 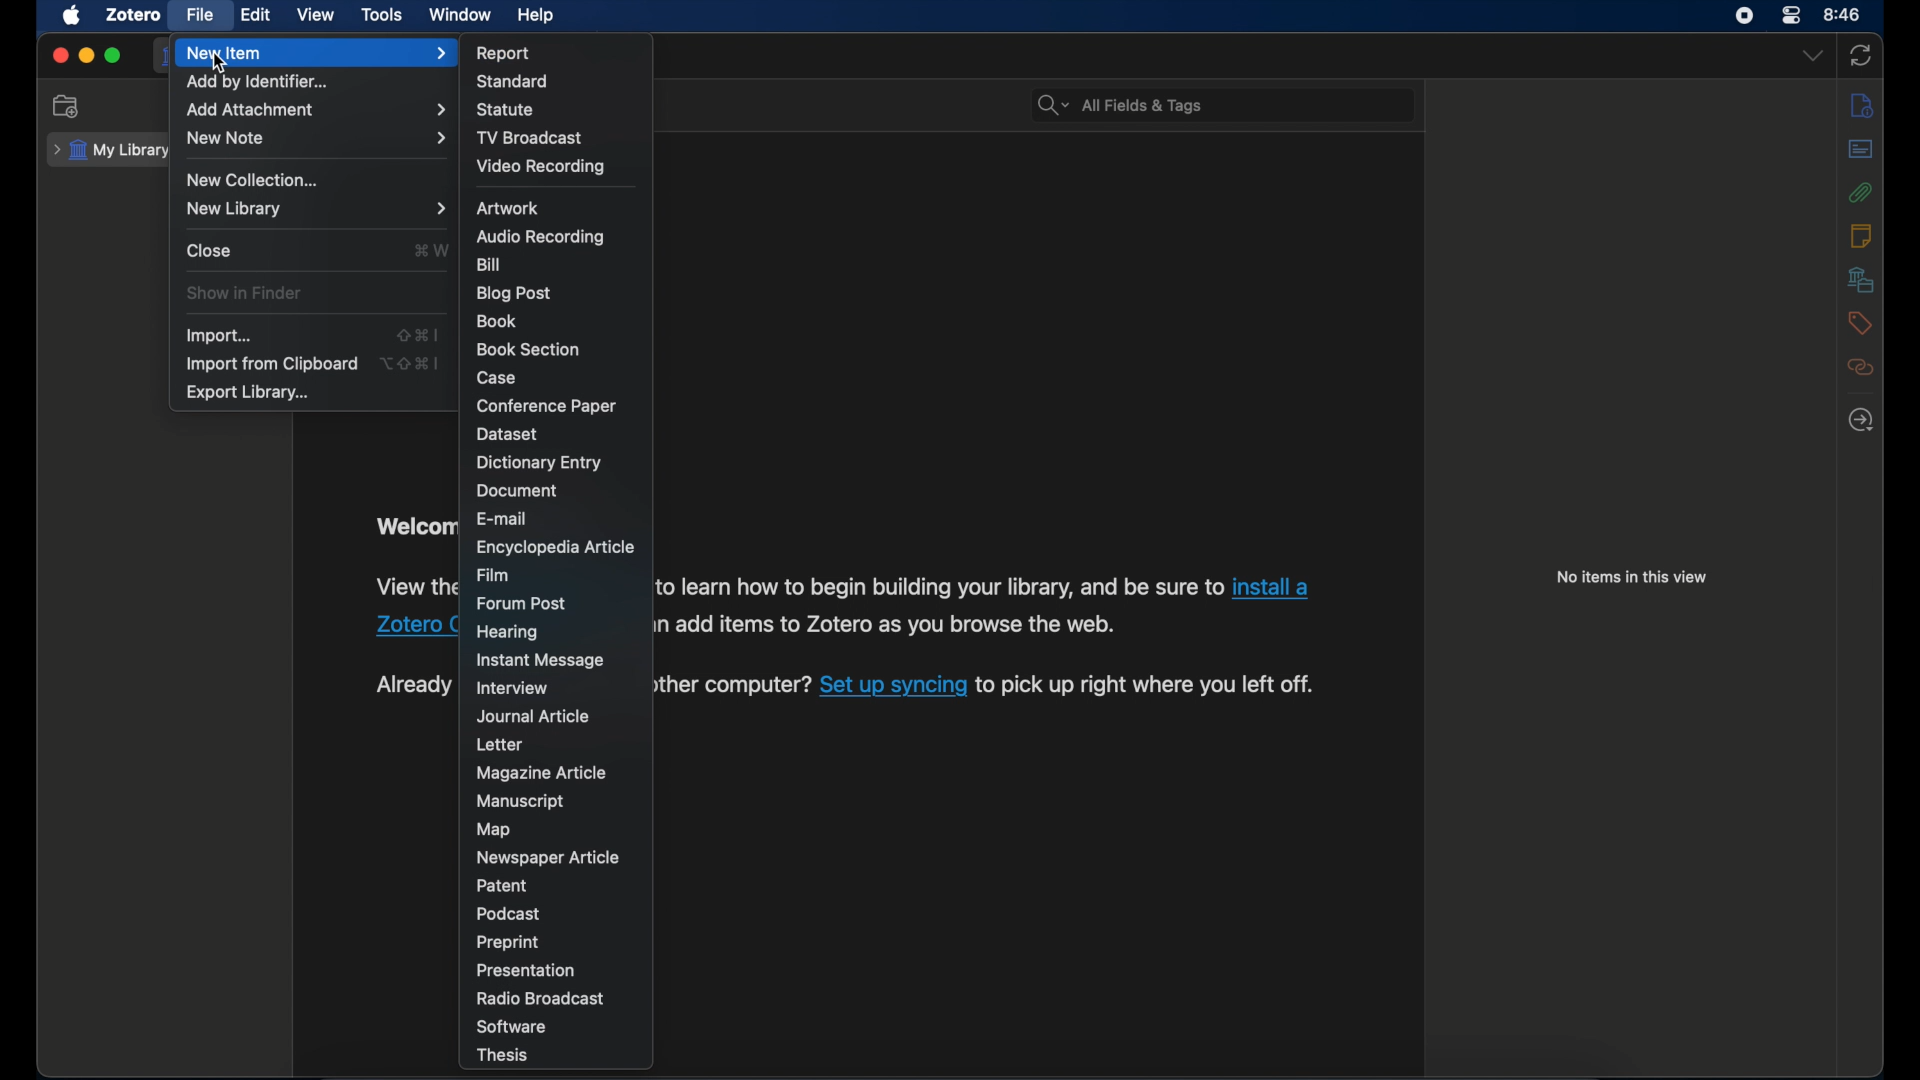 I want to click on shortcut, so click(x=414, y=363).